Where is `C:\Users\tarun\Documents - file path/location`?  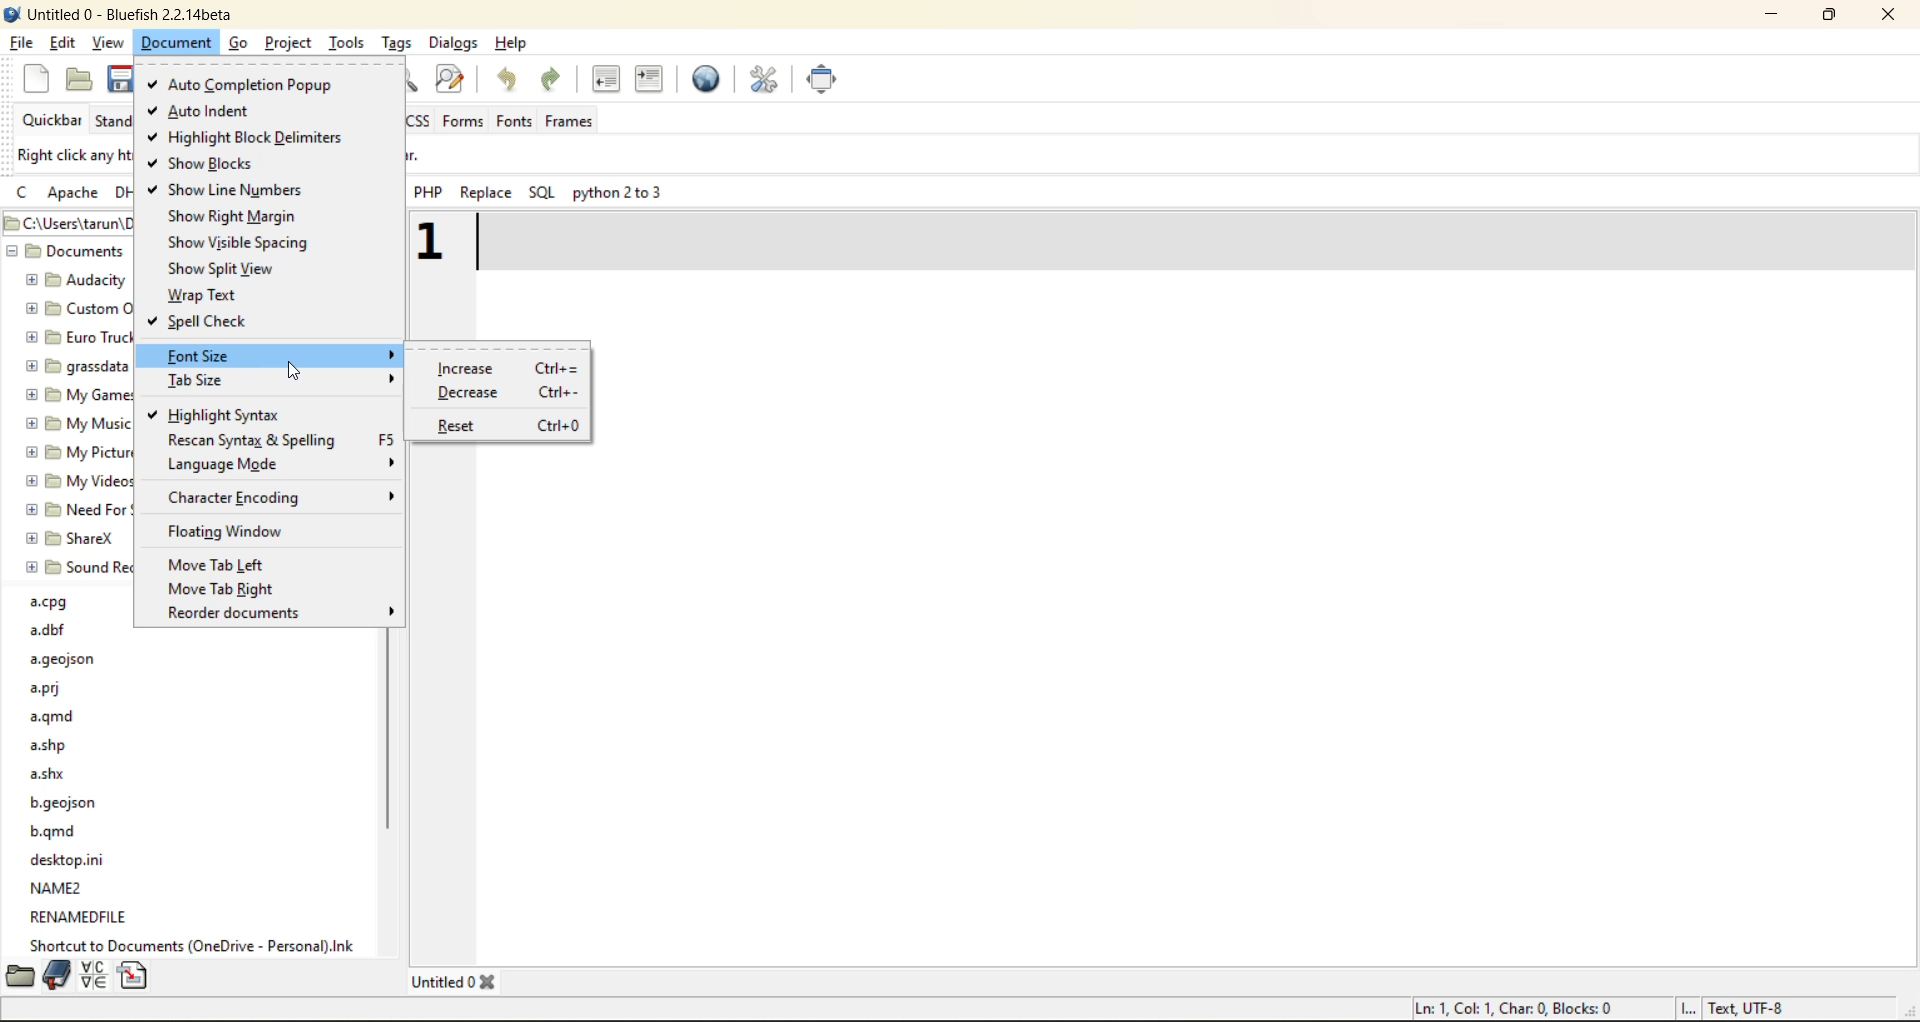 C:\Users\tarun\Documents - file path/location is located at coordinates (68, 222).